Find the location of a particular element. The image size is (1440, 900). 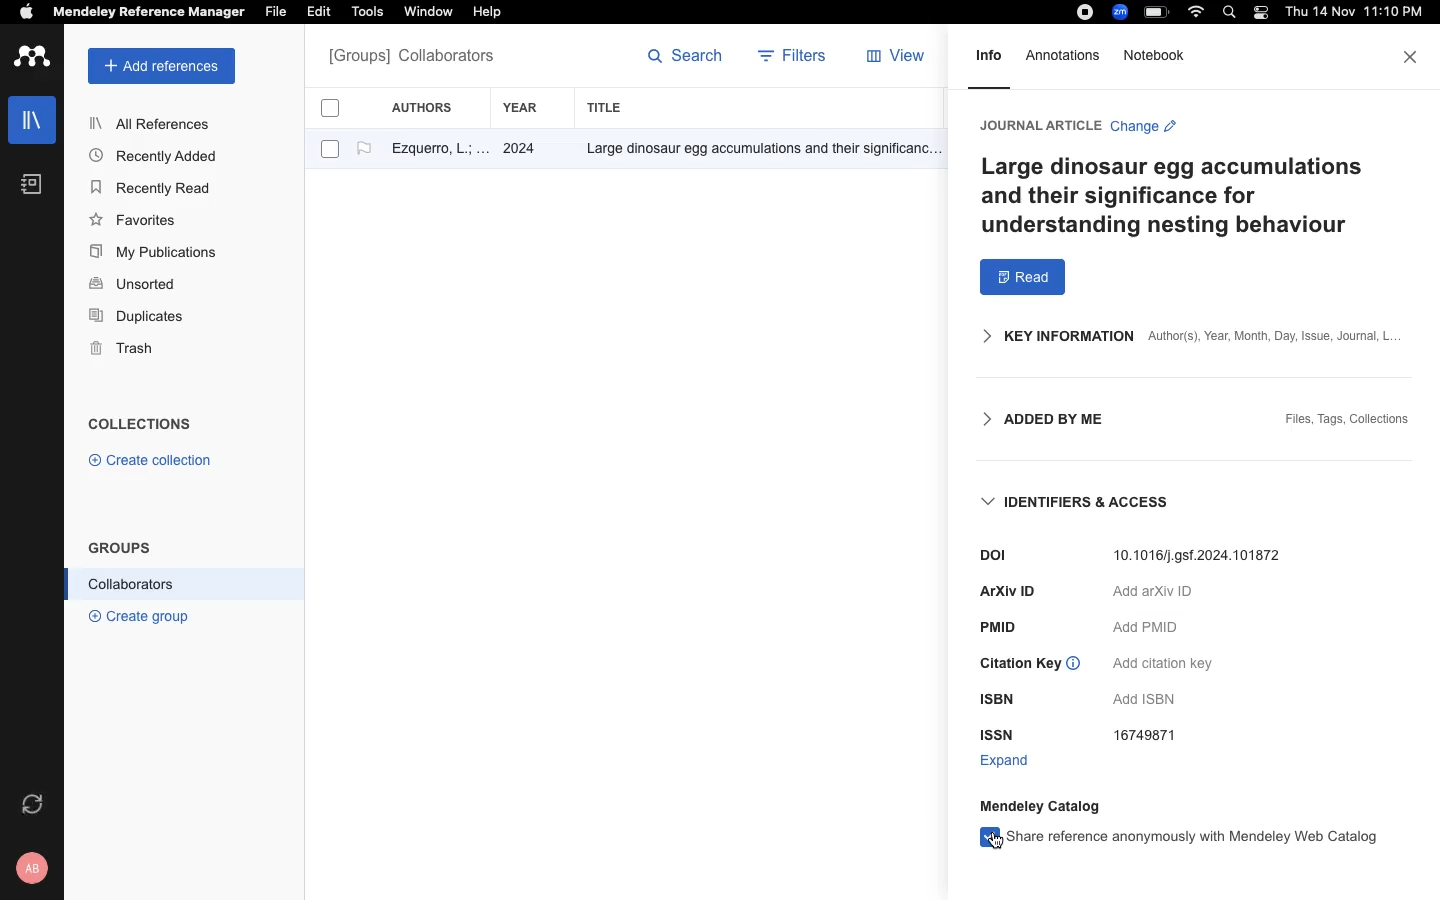

Help is located at coordinates (485, 13).